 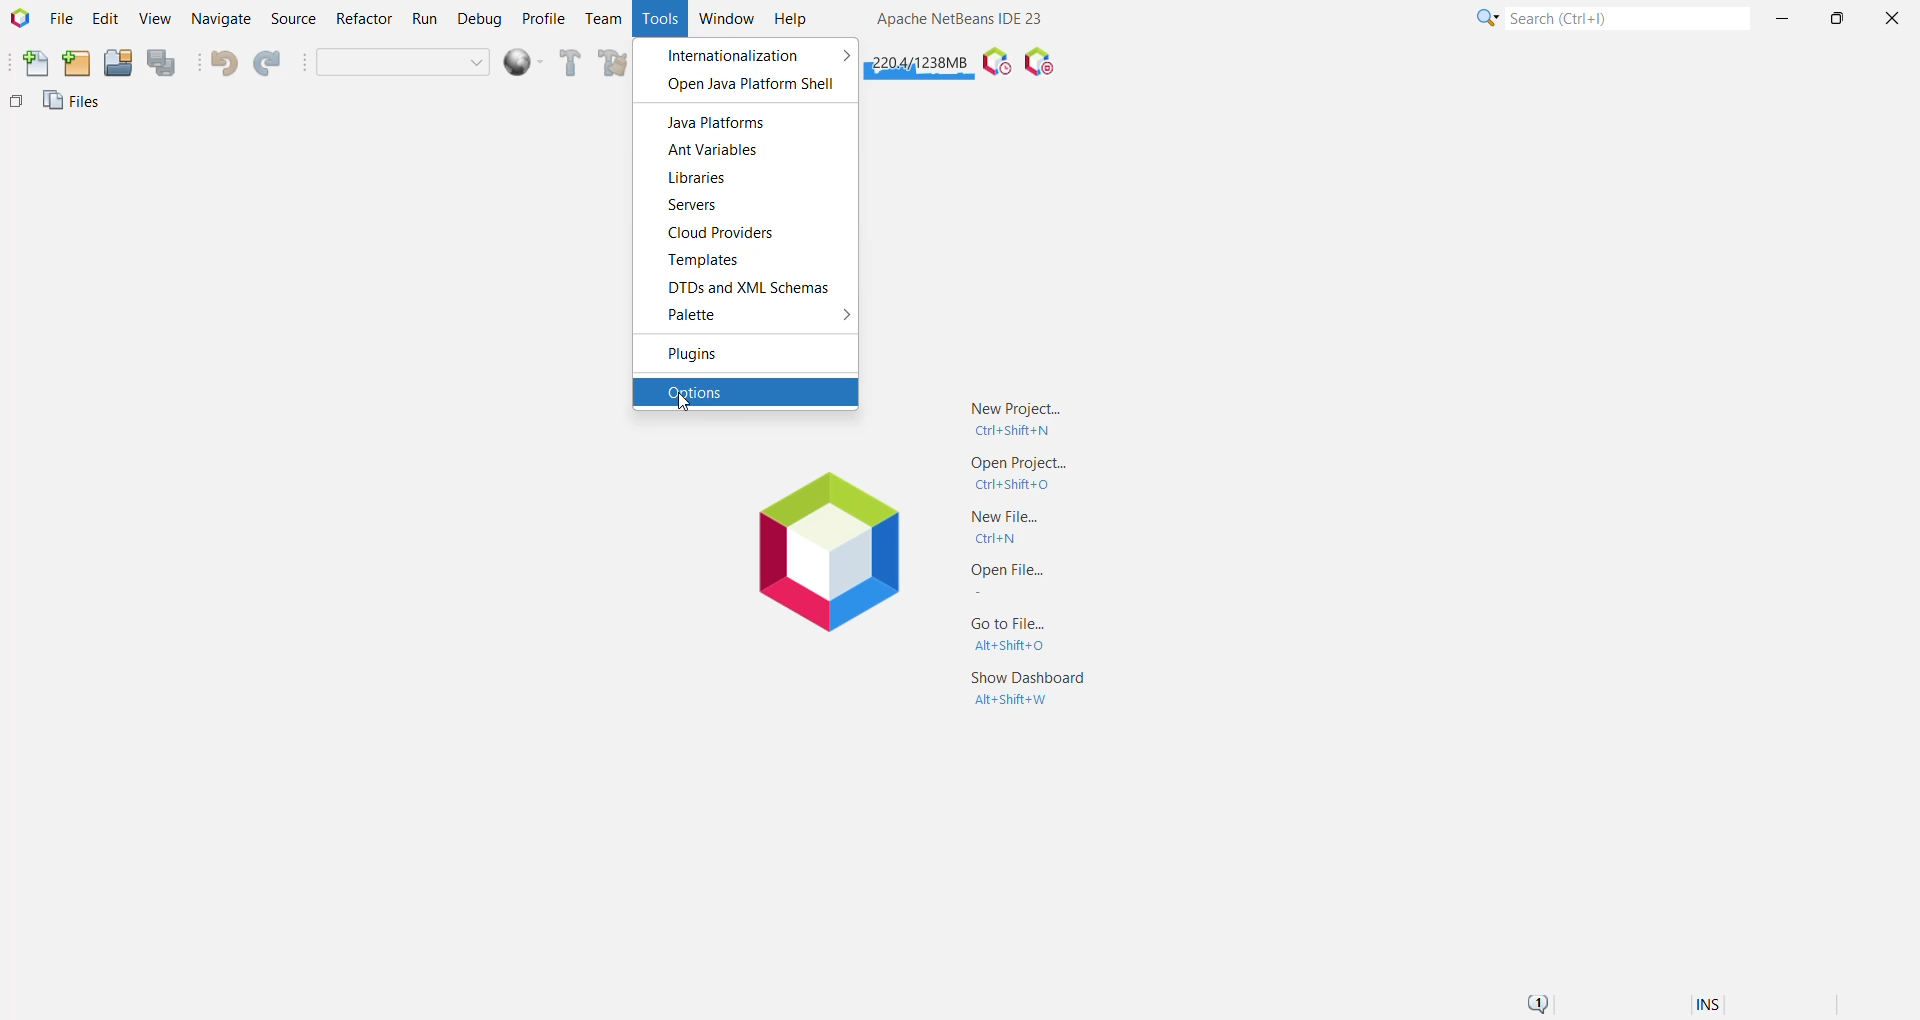 I want to click on New File, so click(x=31, y=65).